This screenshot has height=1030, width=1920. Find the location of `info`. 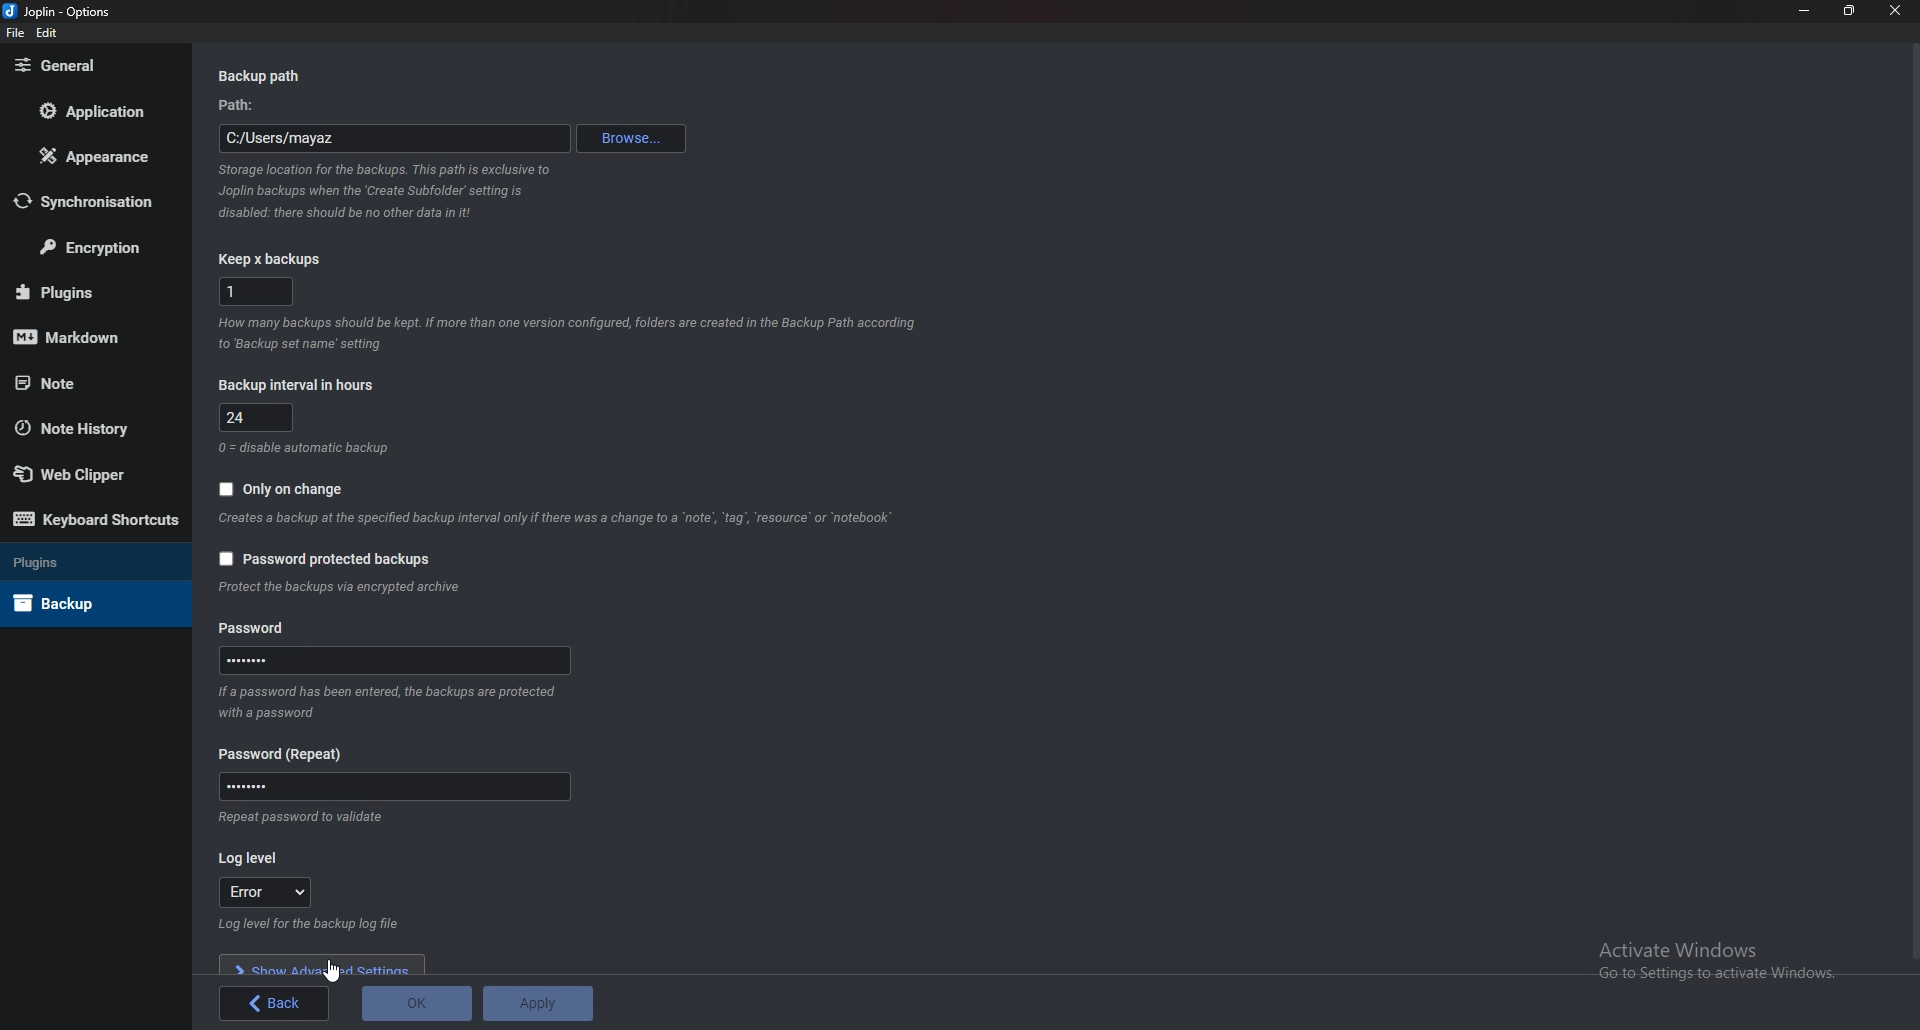

info is located at coordinates (399, 192).